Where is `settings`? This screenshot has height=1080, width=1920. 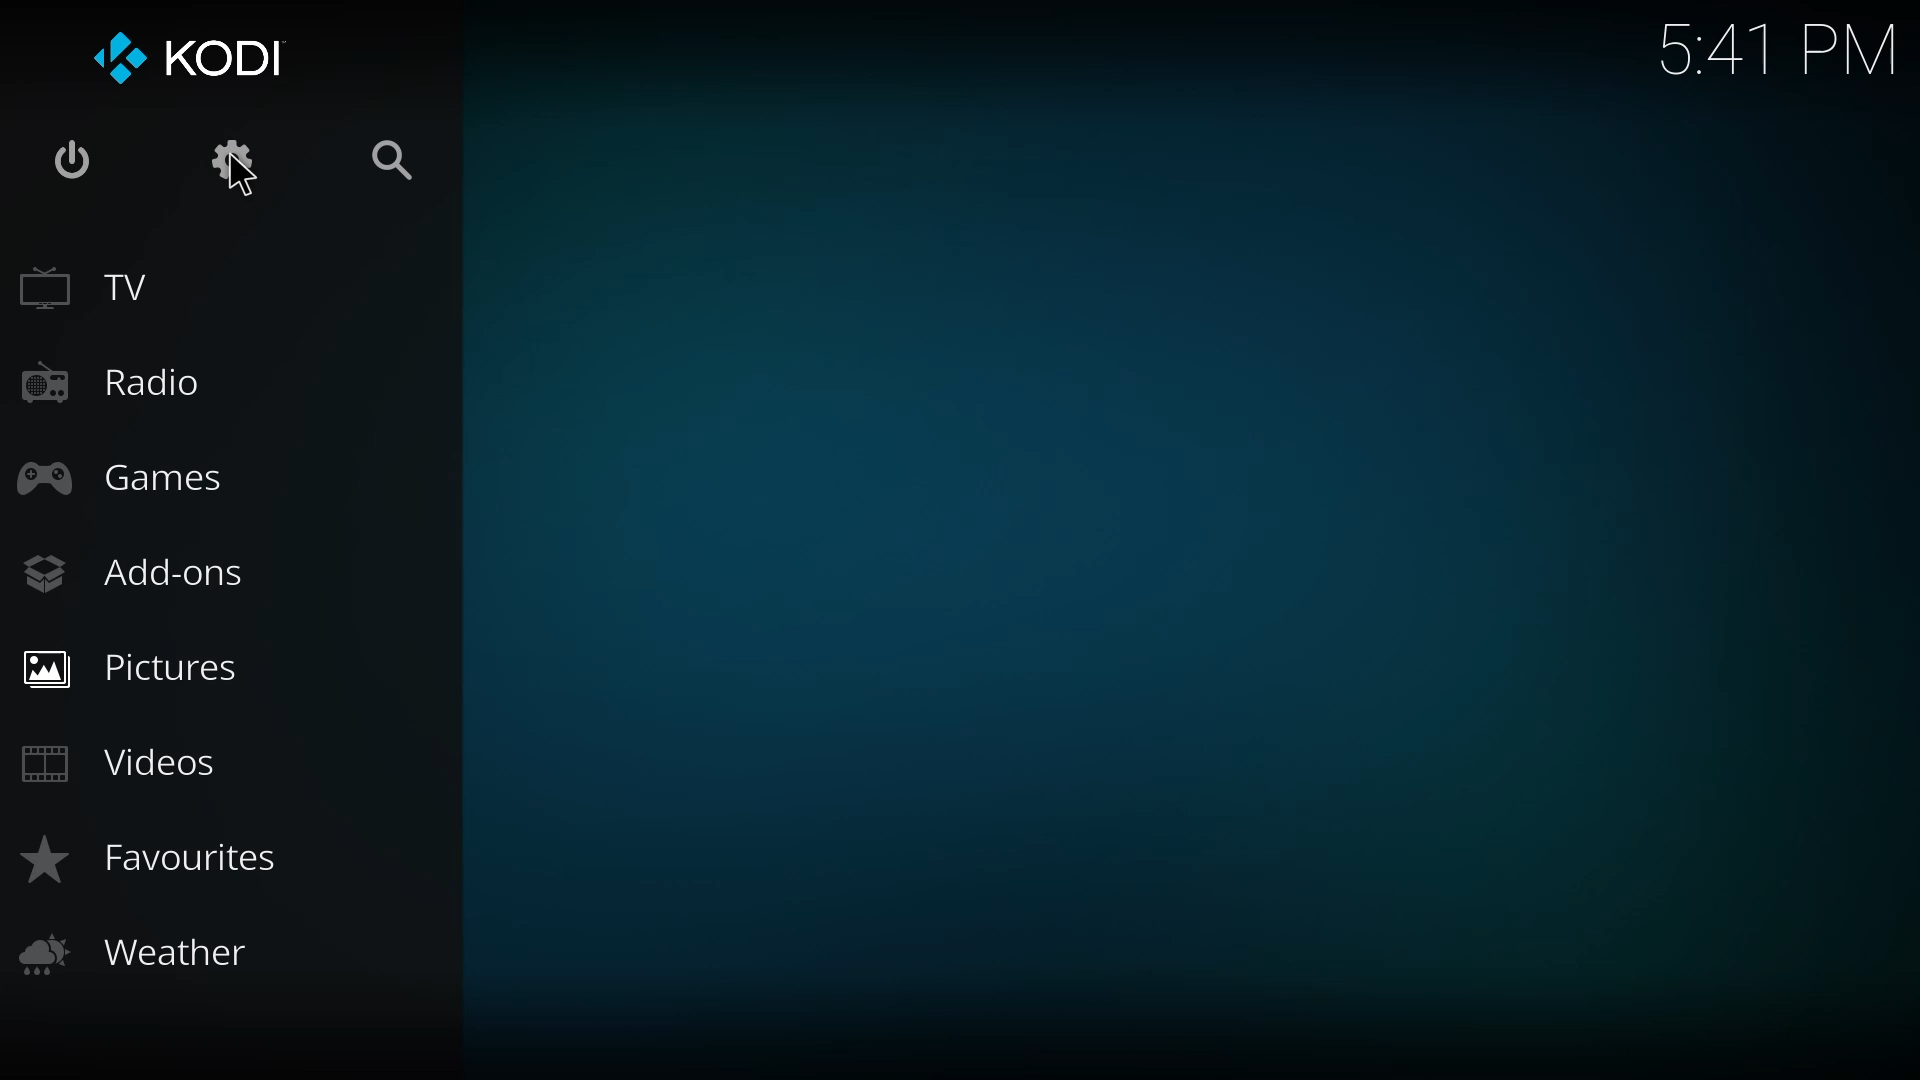
settings is located at coordinates (224, 165).